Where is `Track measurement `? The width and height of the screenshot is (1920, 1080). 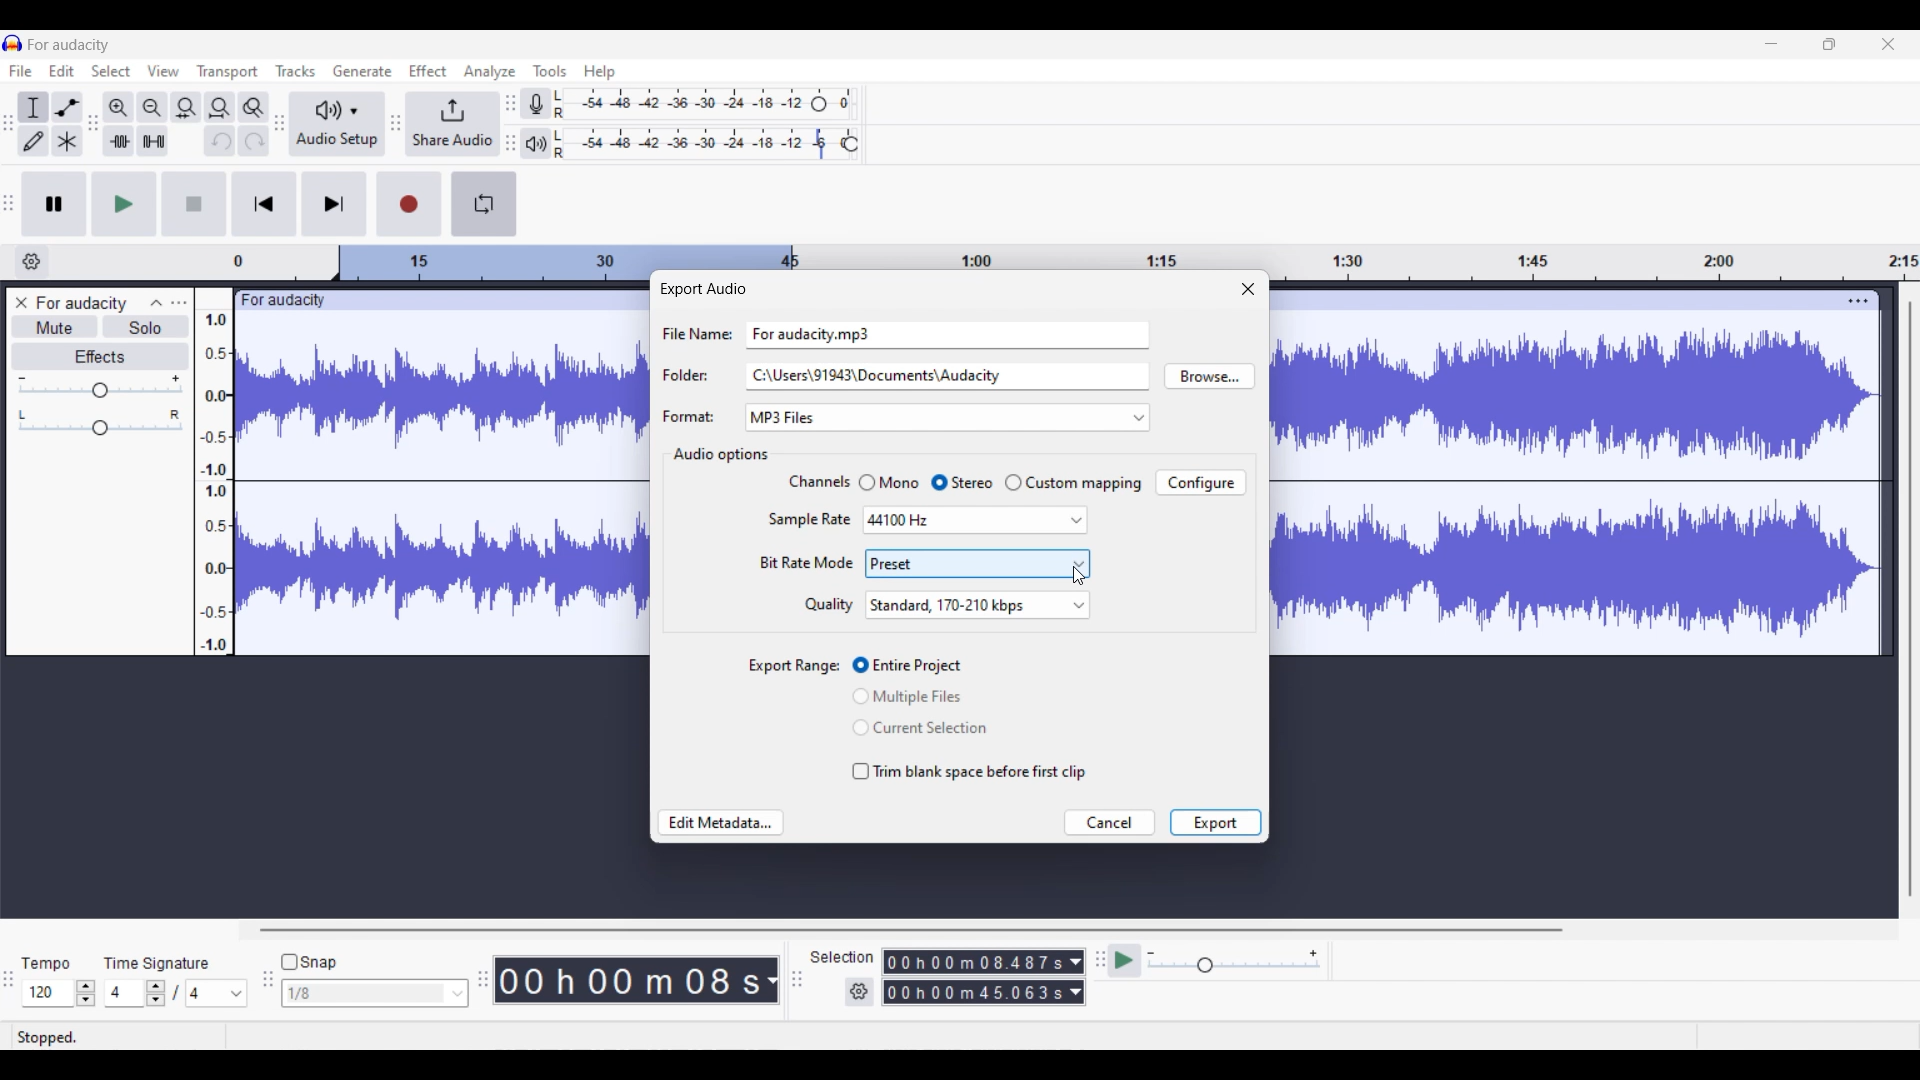
Track measurement  is located at coordinates (770, 980).